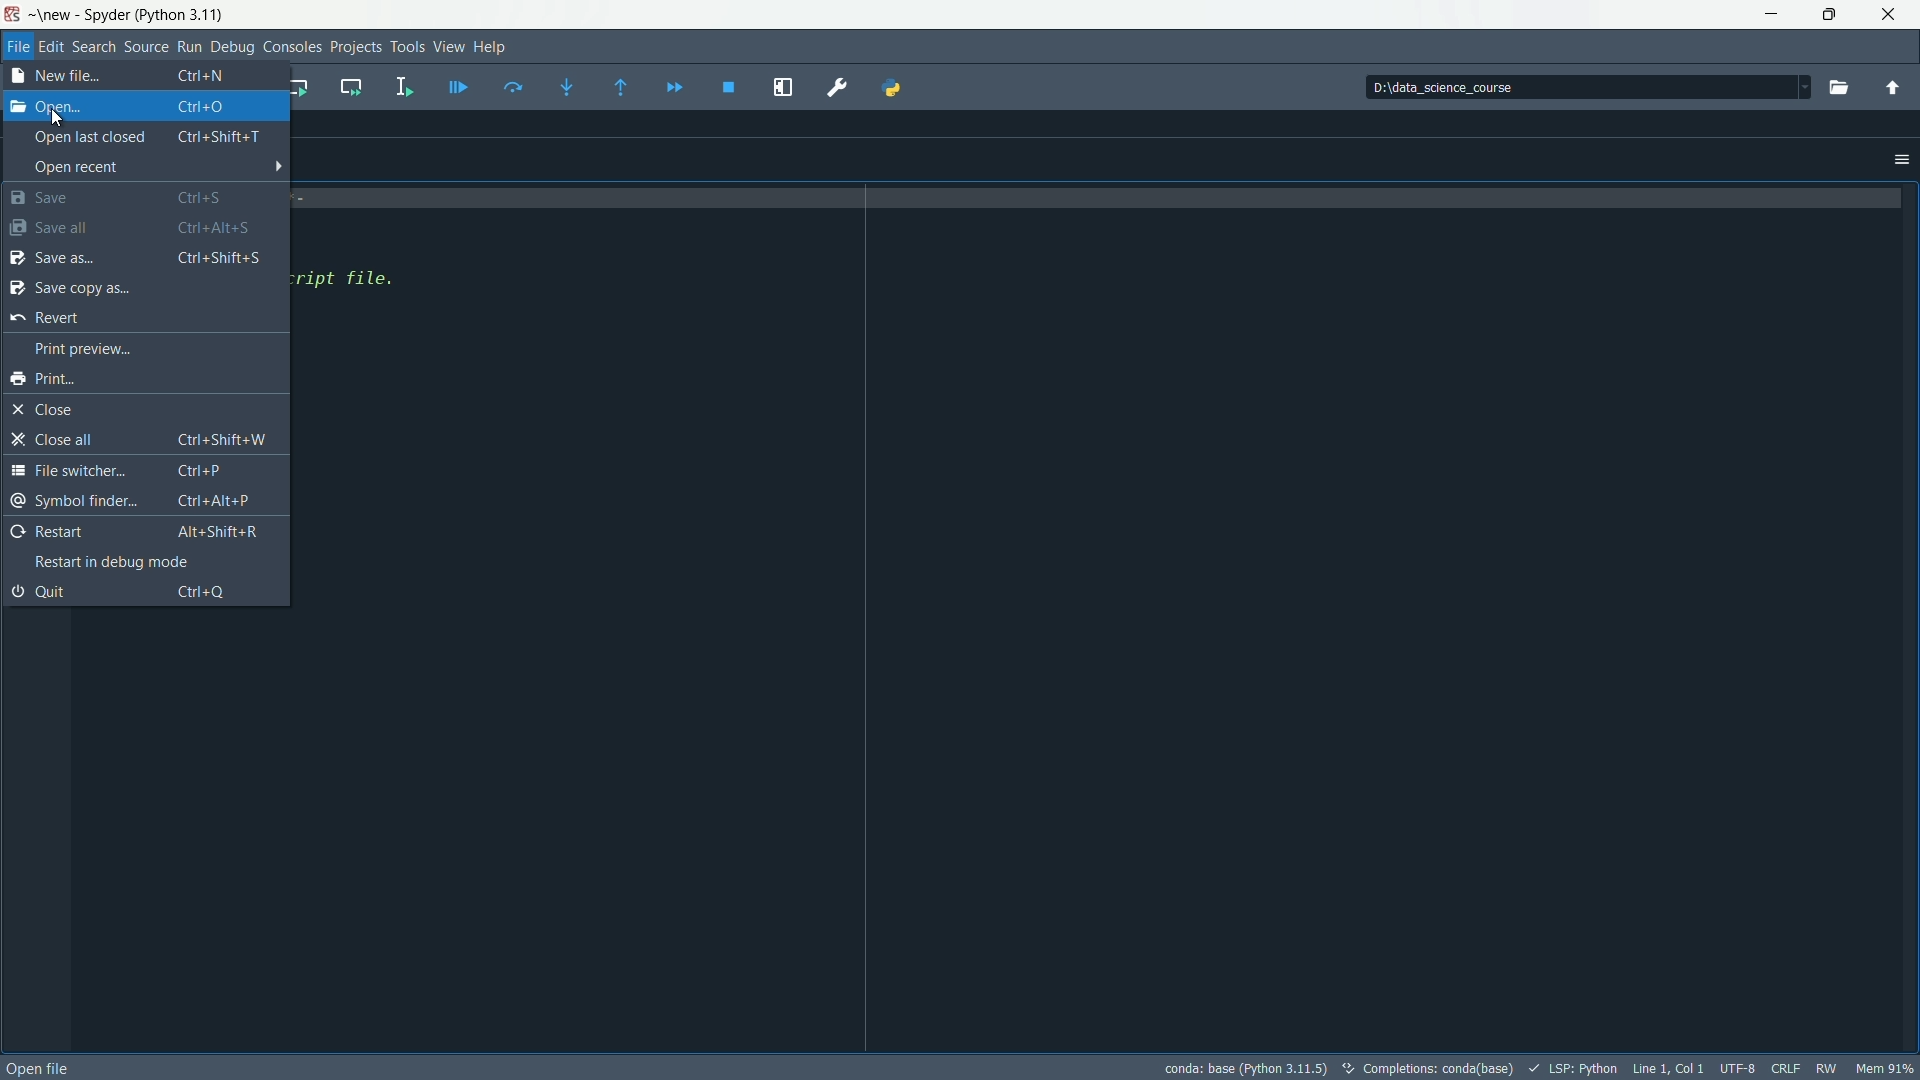 The height and width of the screenshot is (1080, 1920). Describe the element at coordinates (188, 48) in the screenshot. I see `run menu` at that location.